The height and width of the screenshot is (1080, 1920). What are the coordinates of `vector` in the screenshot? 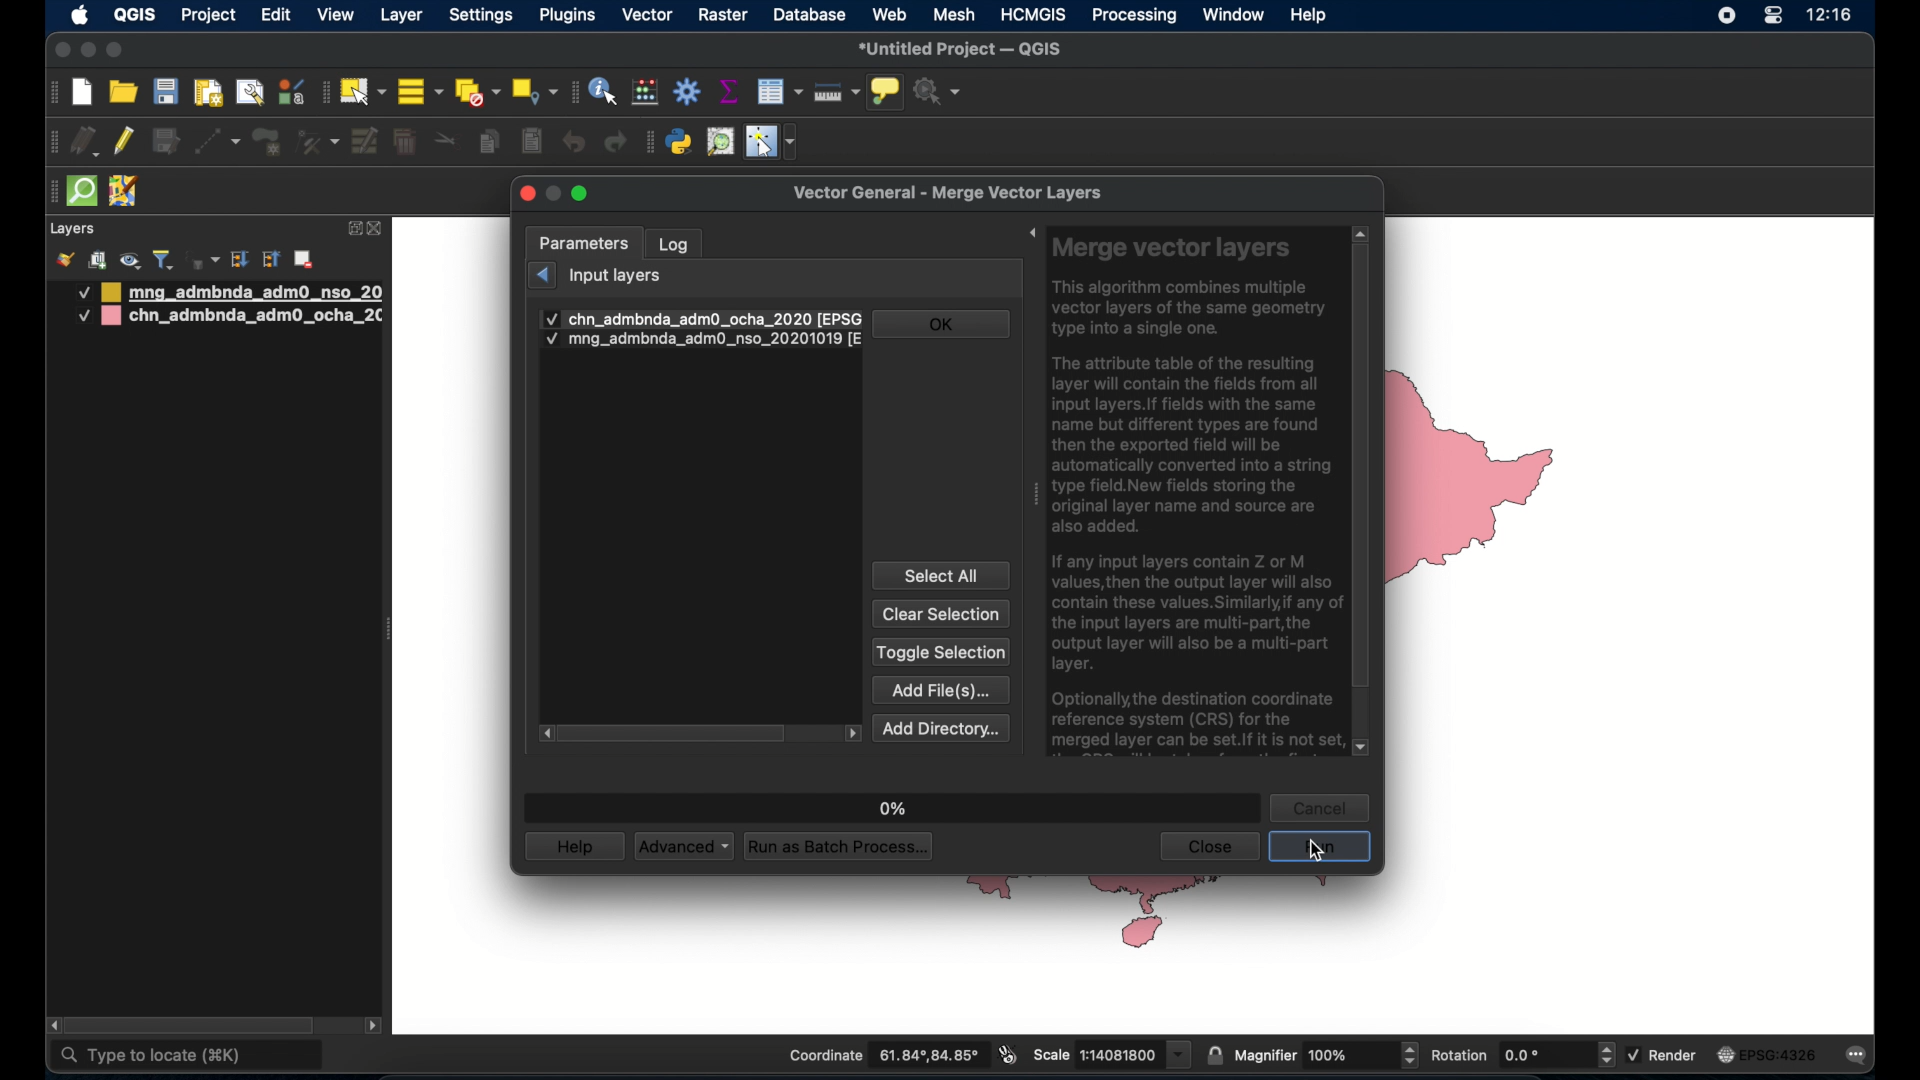 It's located at (648, 15).